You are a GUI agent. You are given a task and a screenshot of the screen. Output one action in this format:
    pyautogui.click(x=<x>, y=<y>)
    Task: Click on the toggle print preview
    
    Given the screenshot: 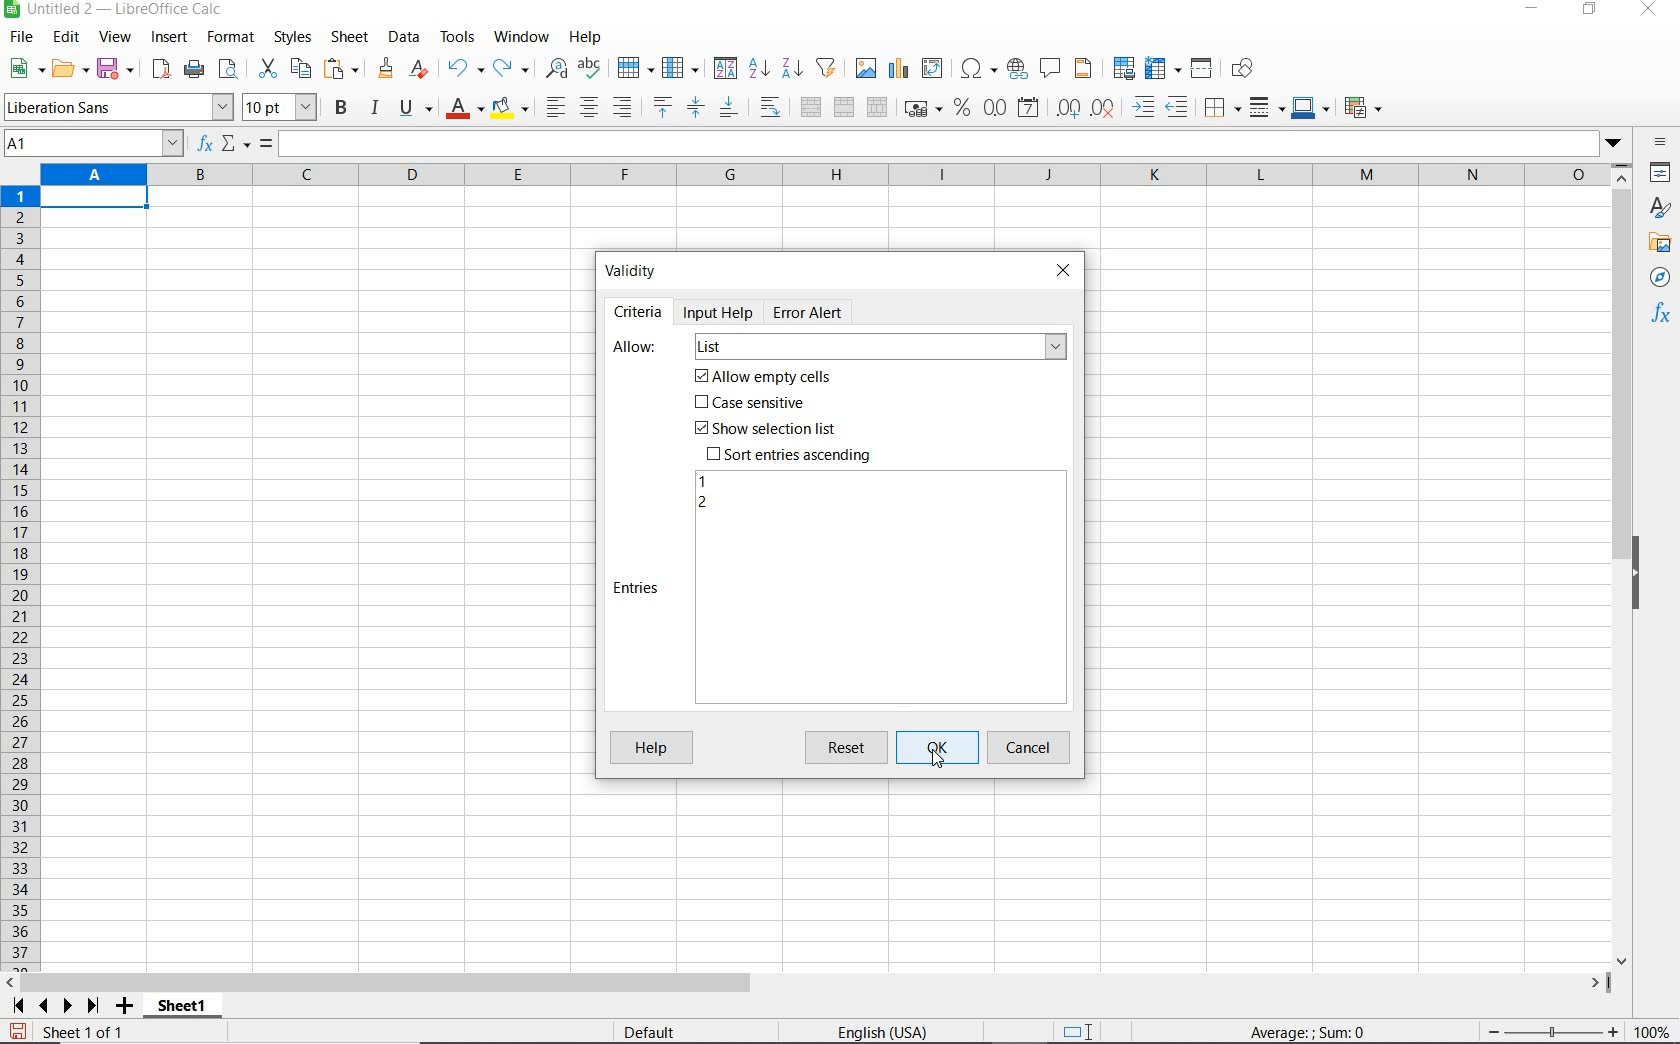 What is the action you would take?
    pyautogui.click(x=231, y=71)
    